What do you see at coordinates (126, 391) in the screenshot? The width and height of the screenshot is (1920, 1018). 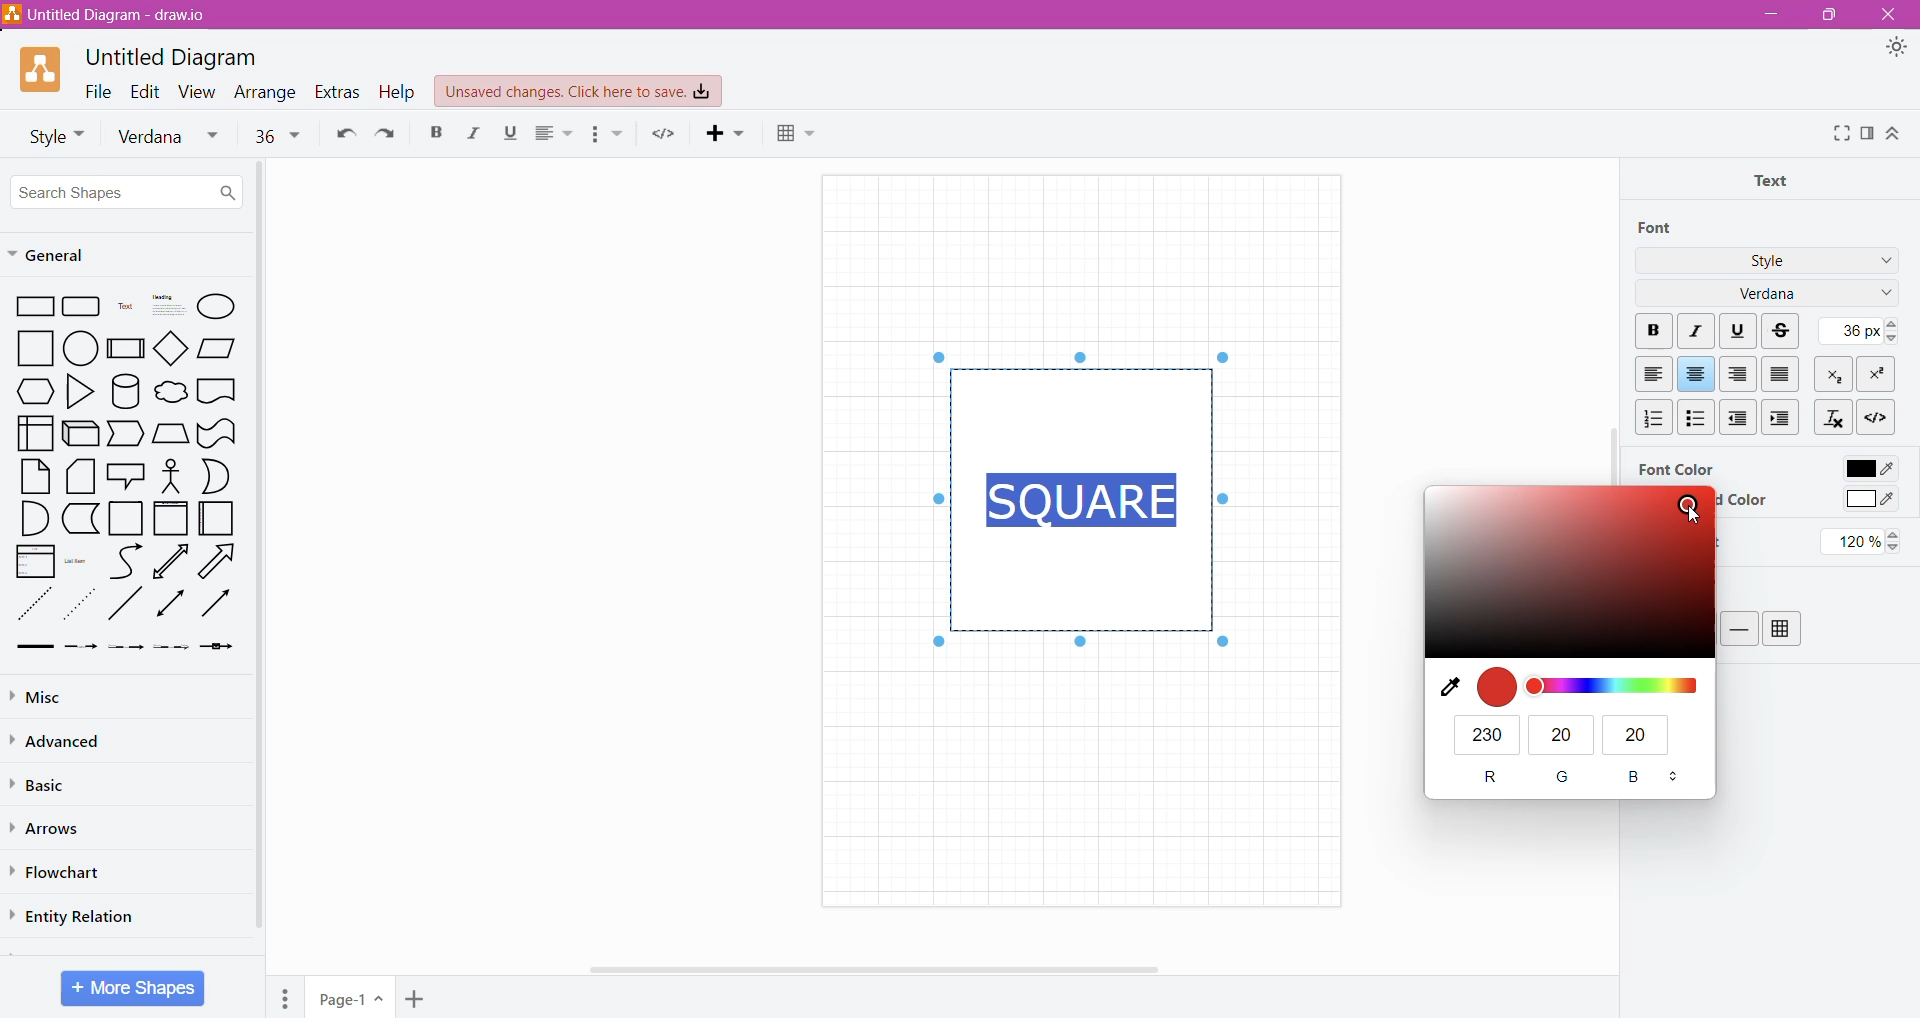 I see `Cylinder ` at bounding box center [126, 391].